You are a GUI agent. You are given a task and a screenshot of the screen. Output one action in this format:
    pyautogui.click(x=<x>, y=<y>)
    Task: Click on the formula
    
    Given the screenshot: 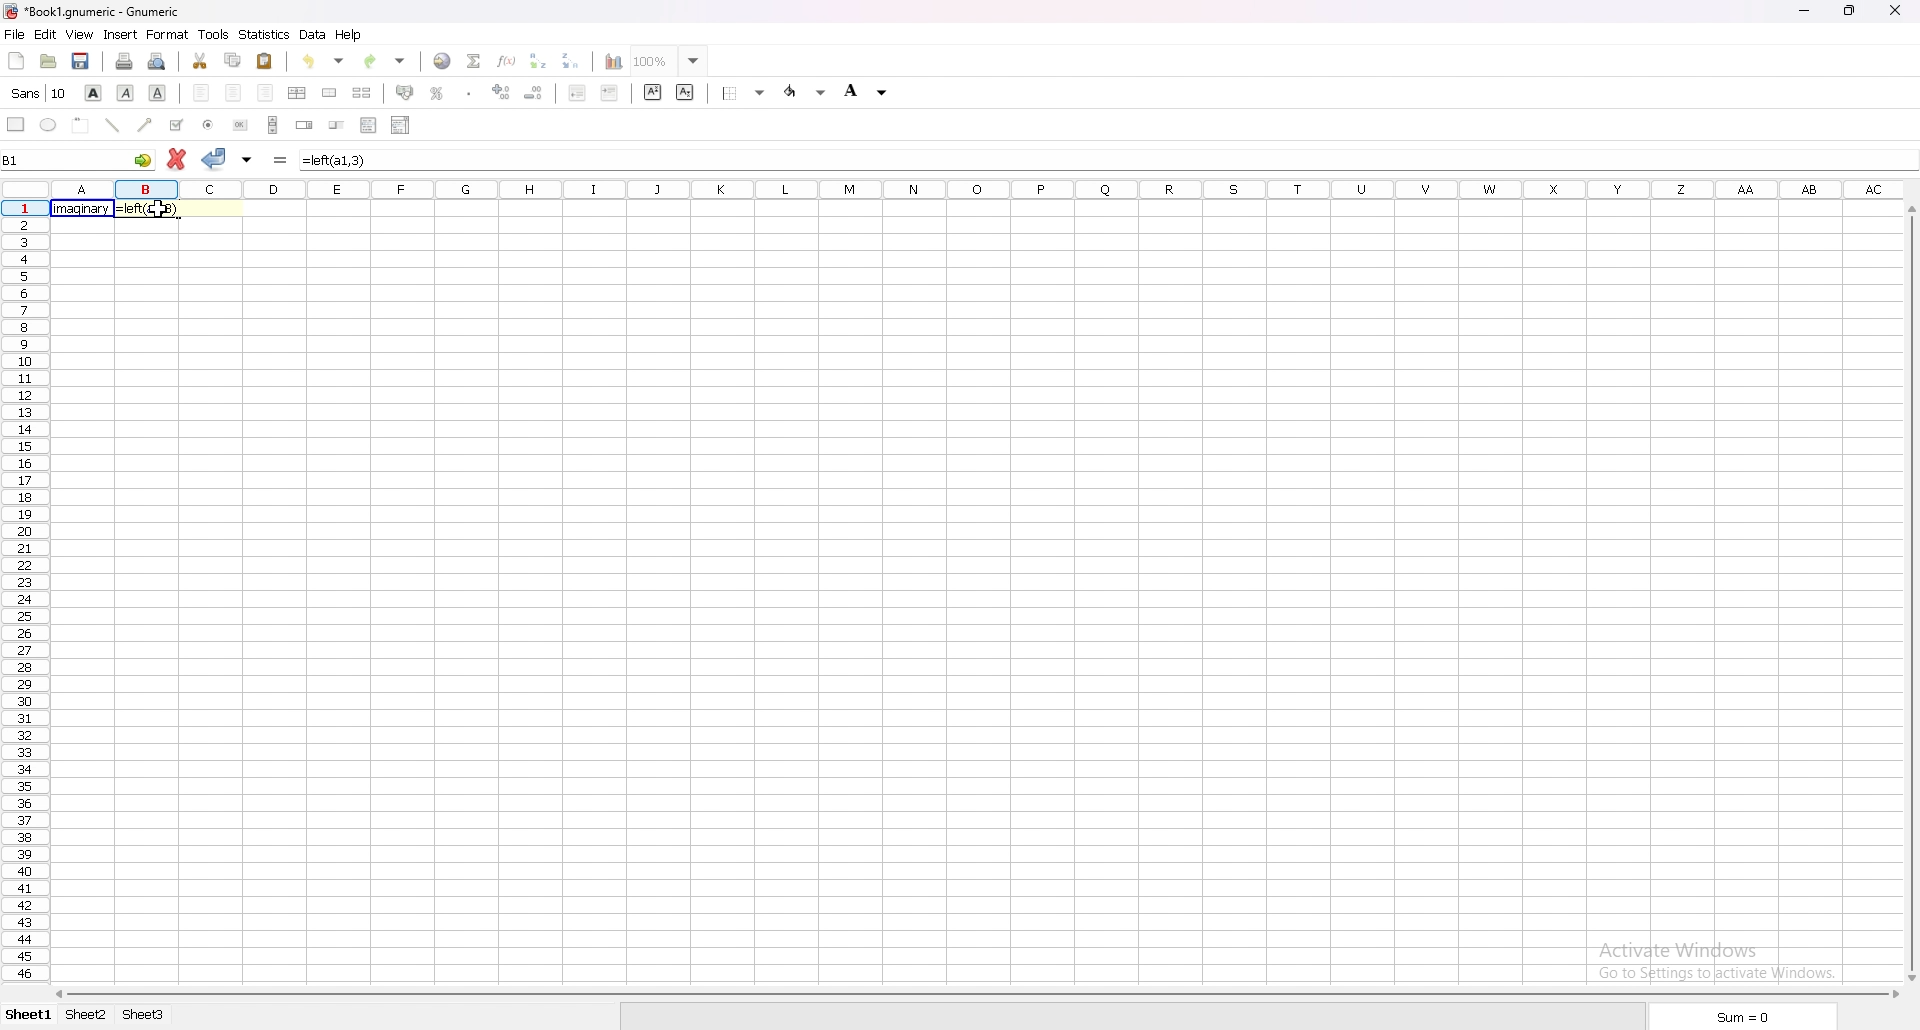 What is the action you would take?
    pyautogui.click(x=150, y=209)
    